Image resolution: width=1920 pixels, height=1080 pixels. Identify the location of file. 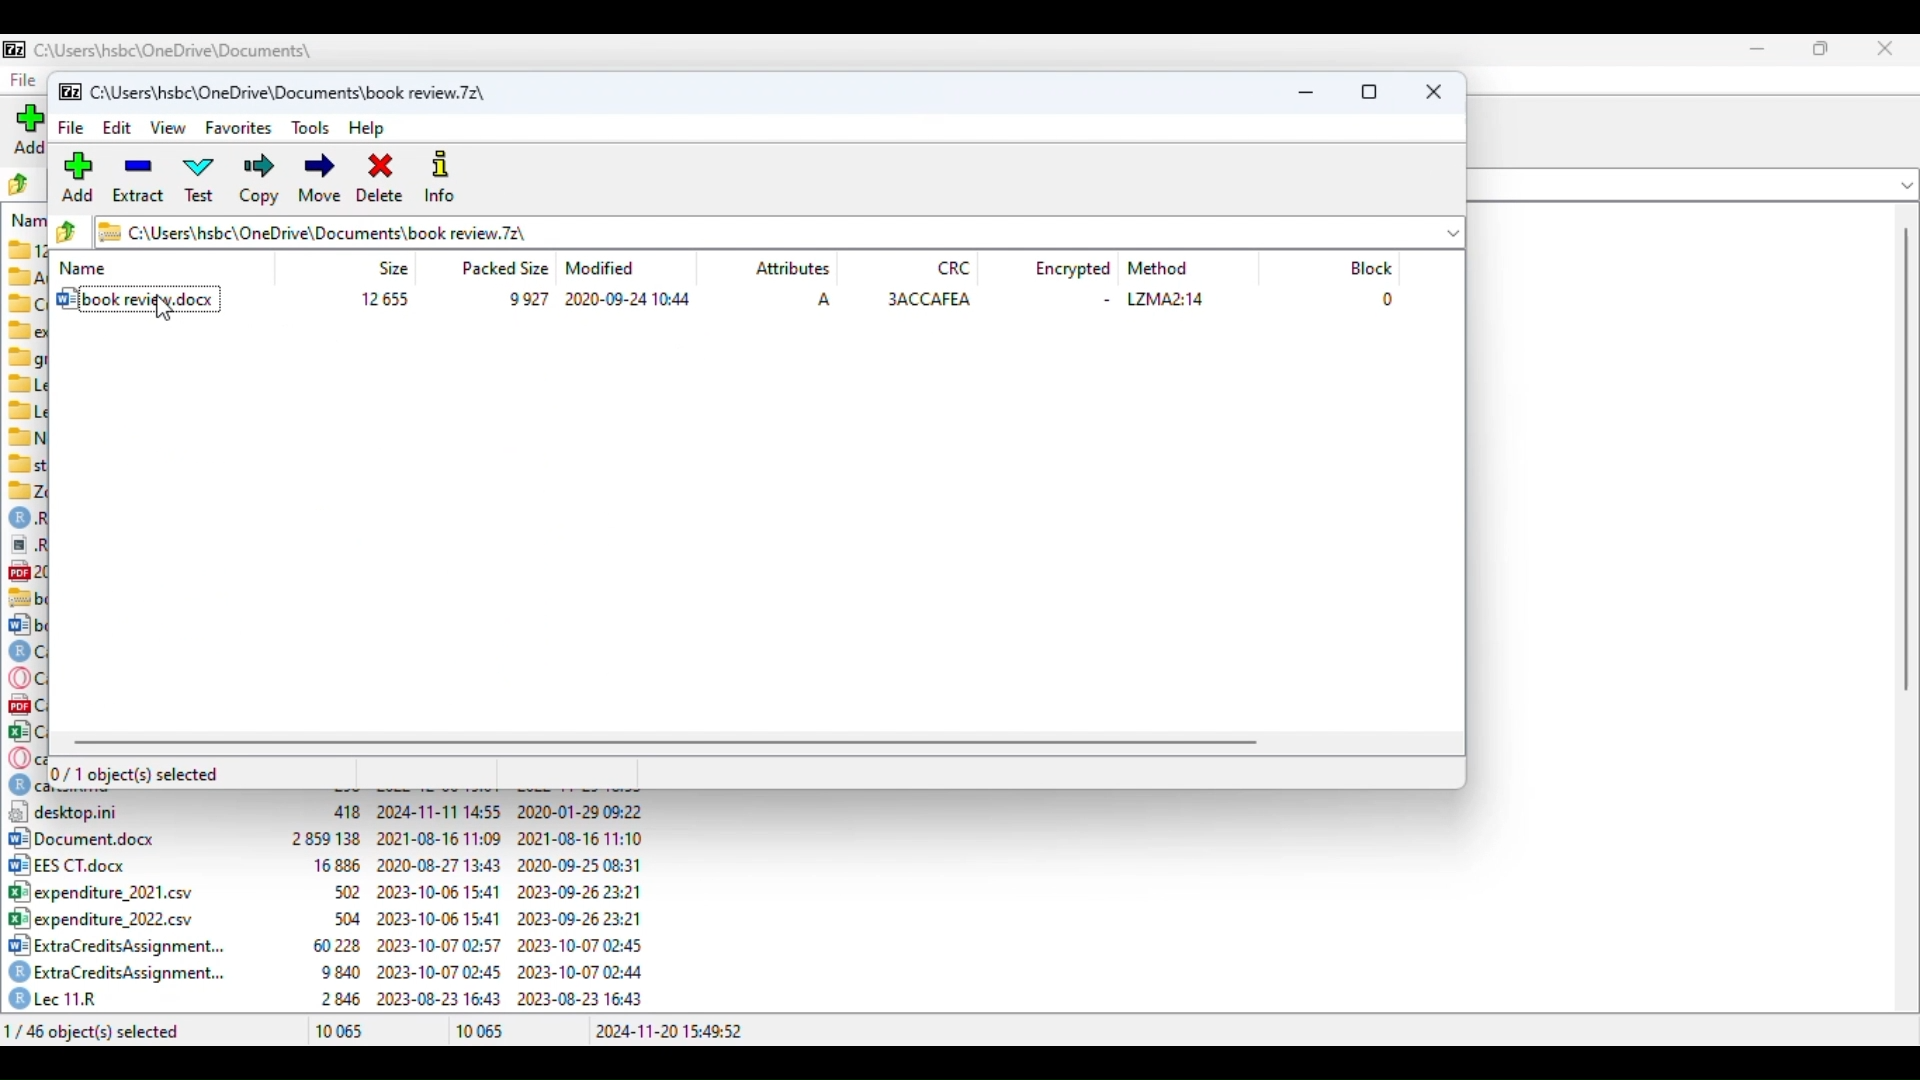
(71, 127).